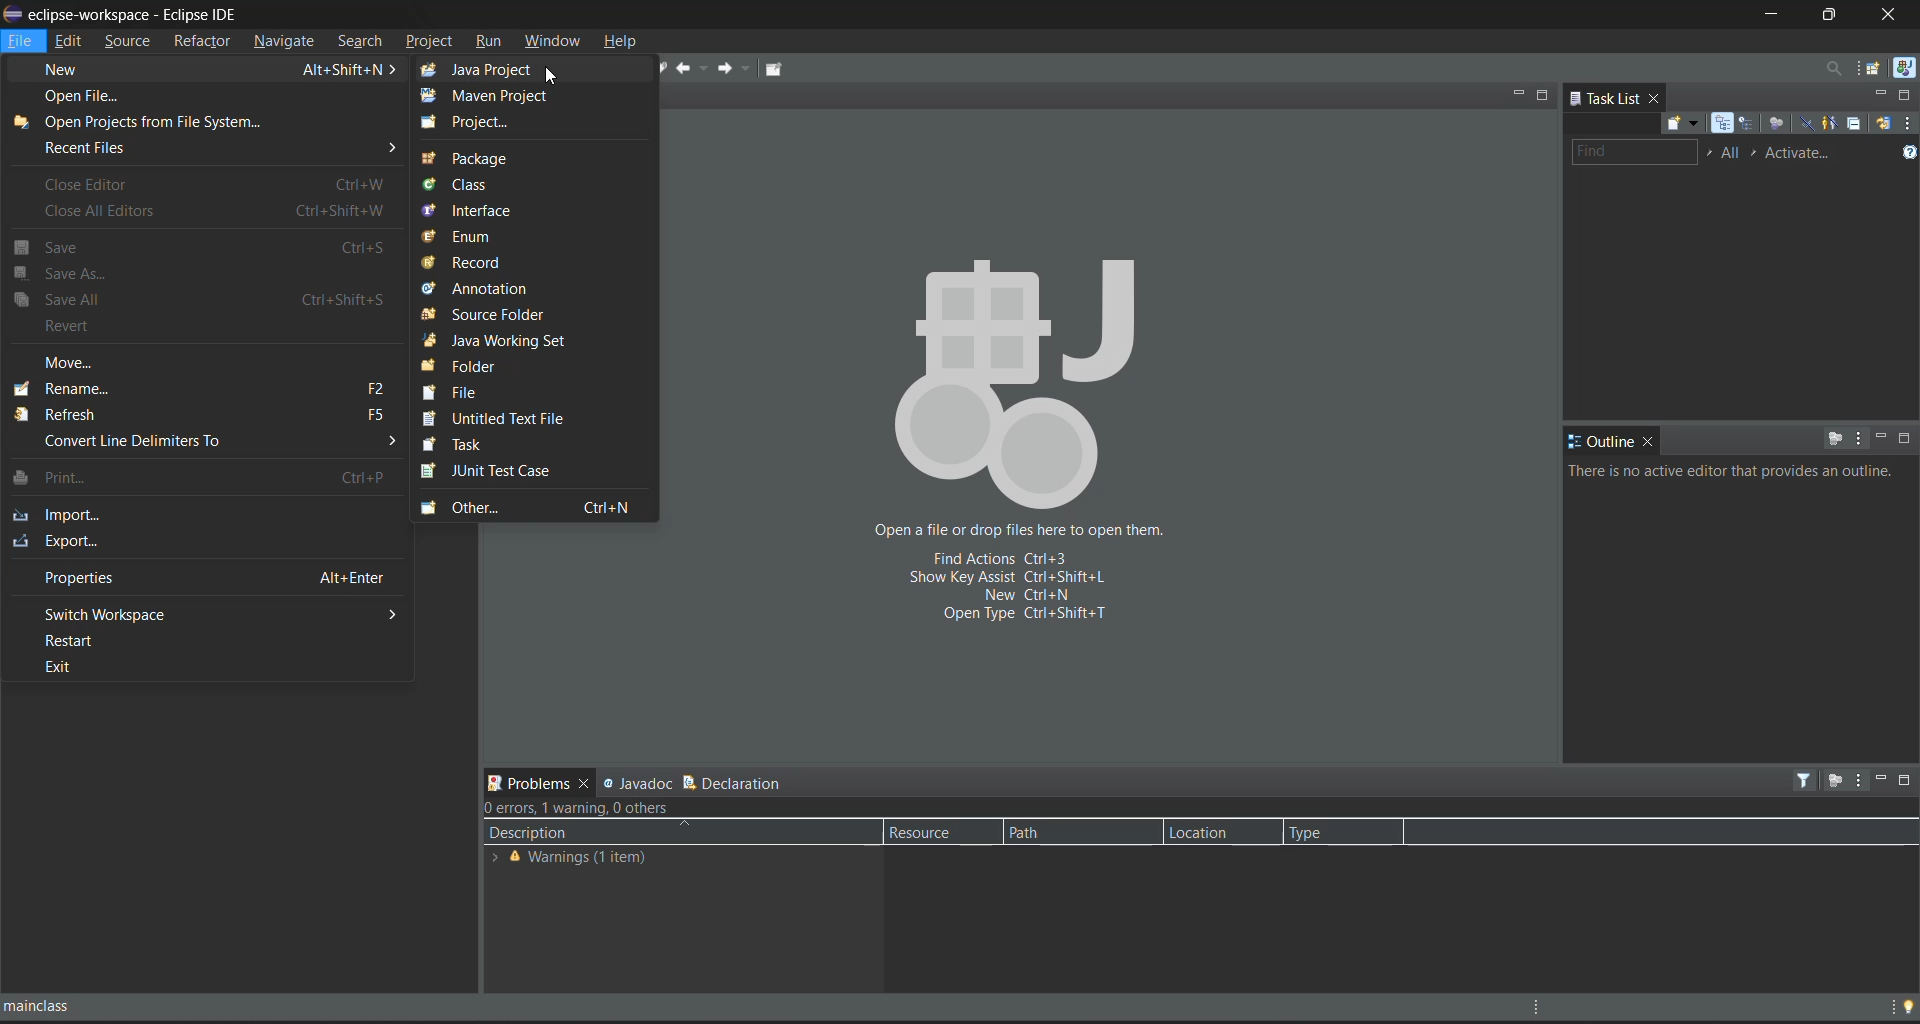 This screenshot has width=1920, height=1024. What do you see at coordinates (1833, 123) in the screenshot?
I see `show only my tasks` at bounding box center [1833, 123].